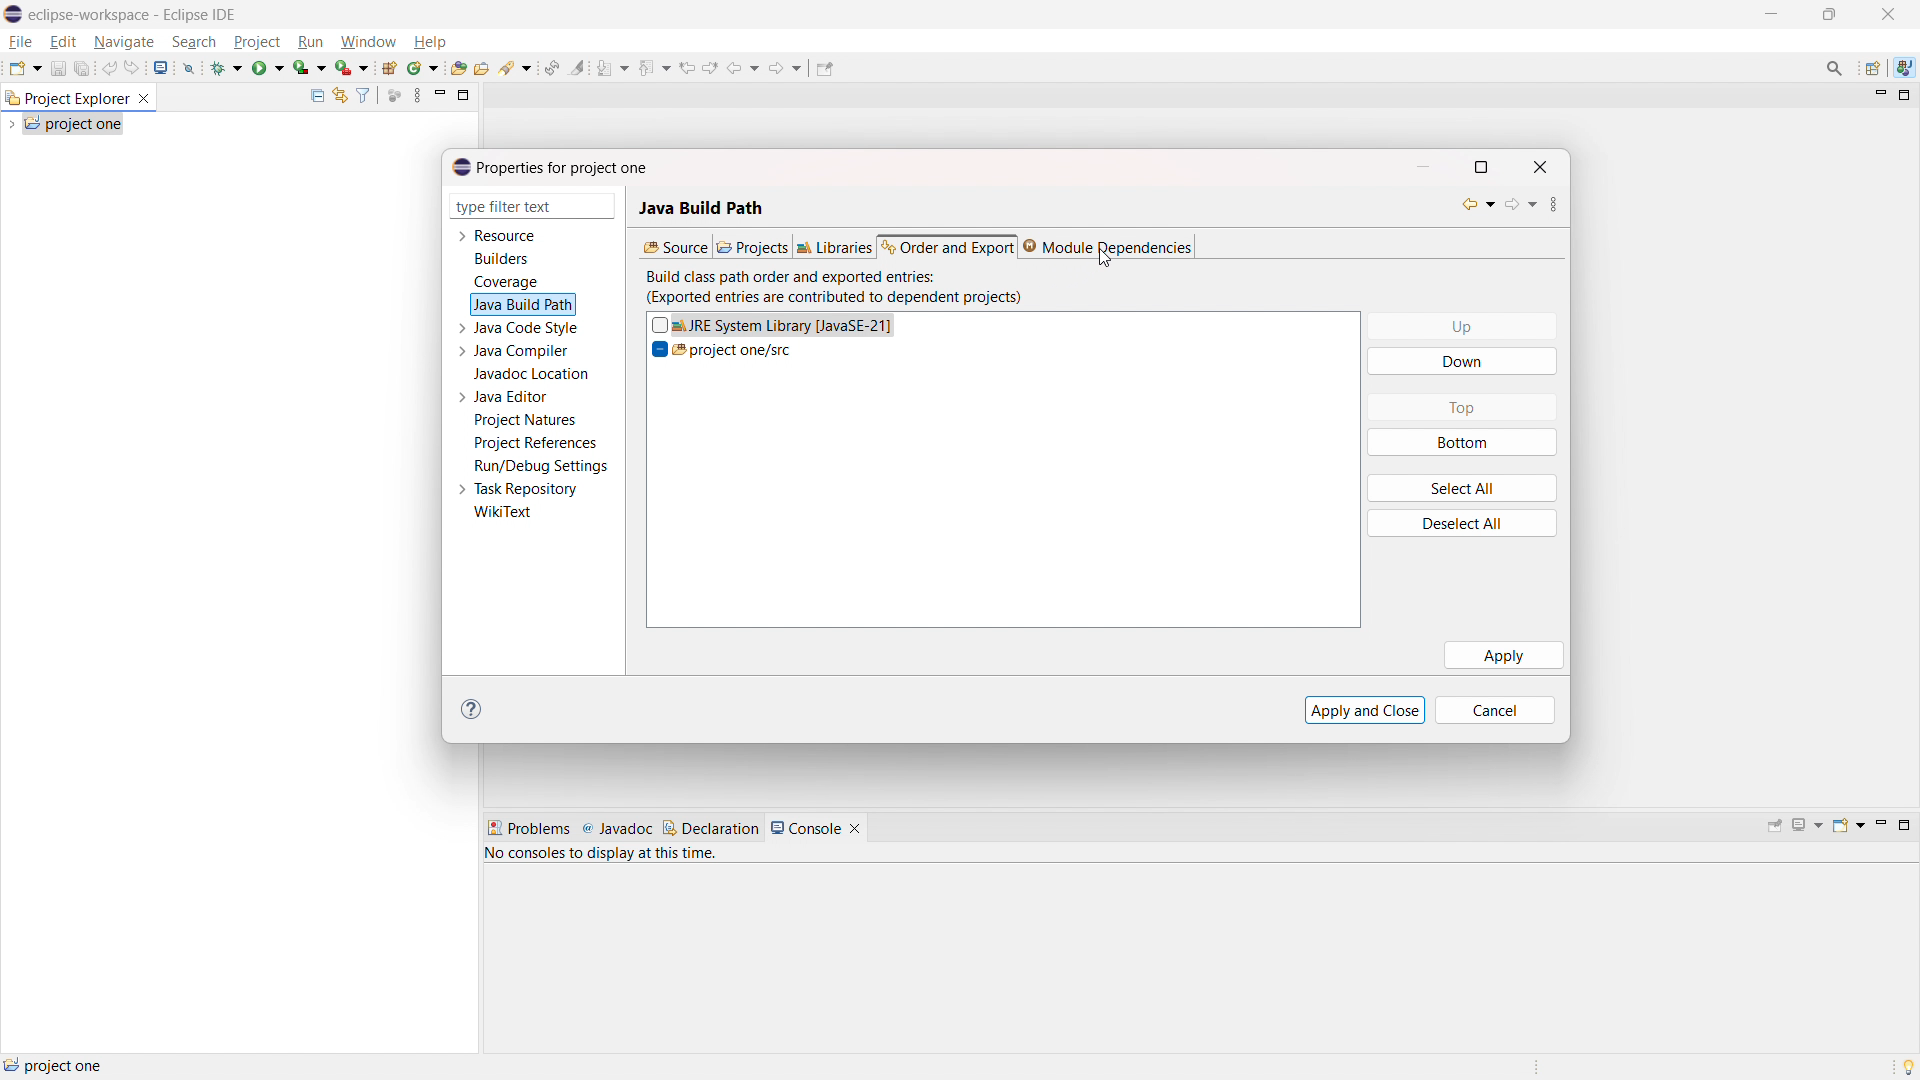  I want to click on up, so click(1465, 326).